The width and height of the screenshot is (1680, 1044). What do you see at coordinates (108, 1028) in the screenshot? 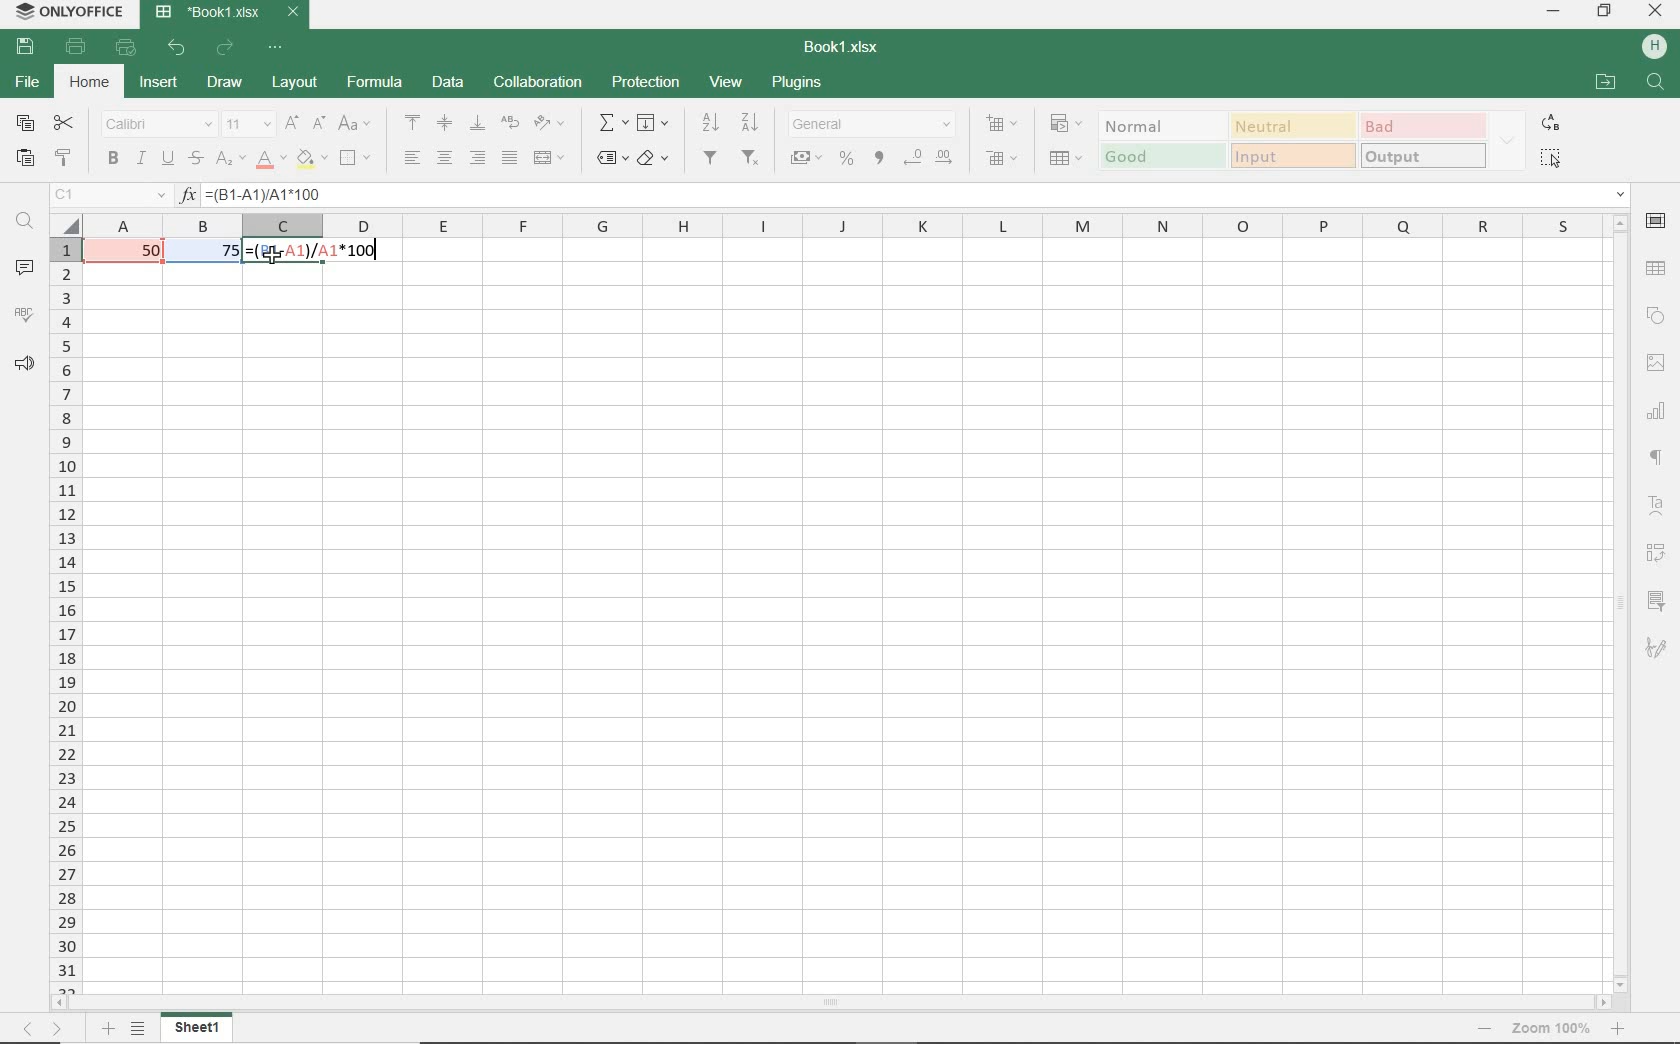
I see `add sheets` at bounding box center [108, 1028].